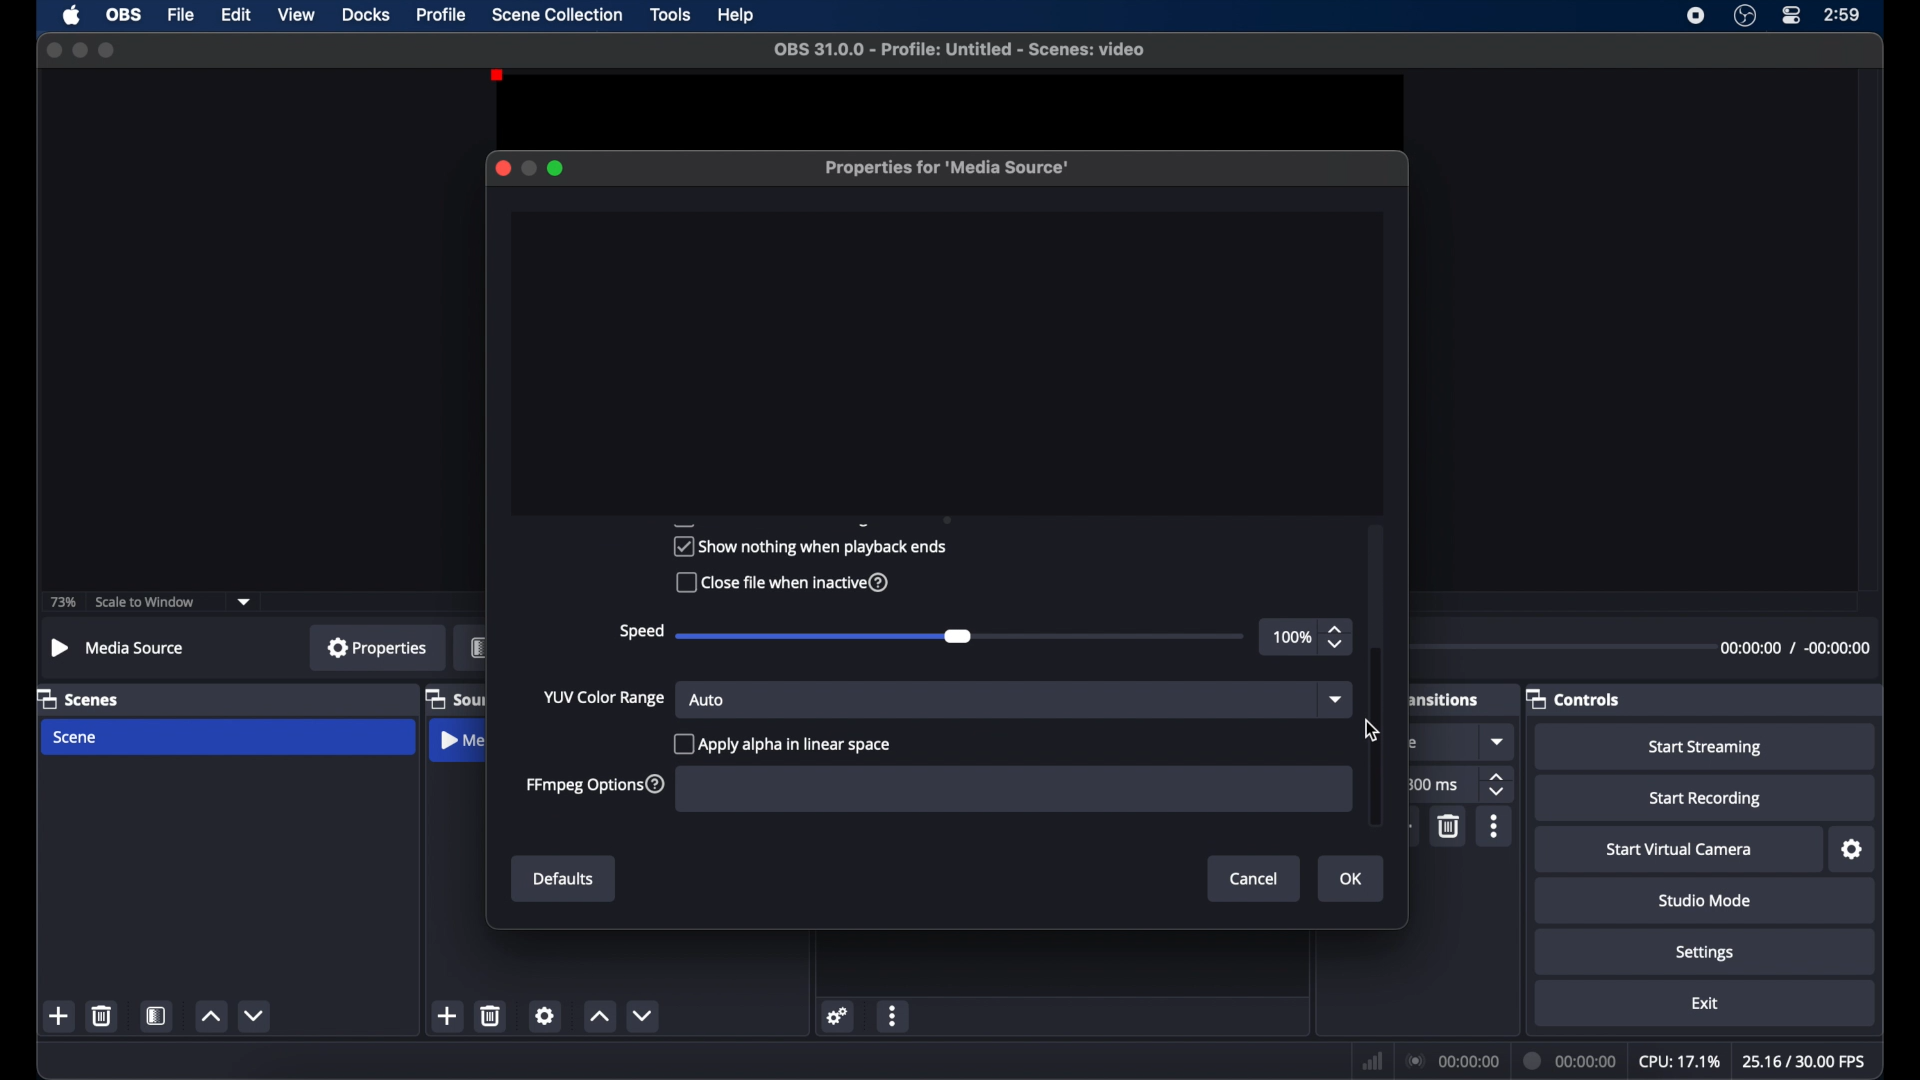  What do you see at coordinates (296, 13) in the screenshot?
I see `view` at bounding box center [296, 13].